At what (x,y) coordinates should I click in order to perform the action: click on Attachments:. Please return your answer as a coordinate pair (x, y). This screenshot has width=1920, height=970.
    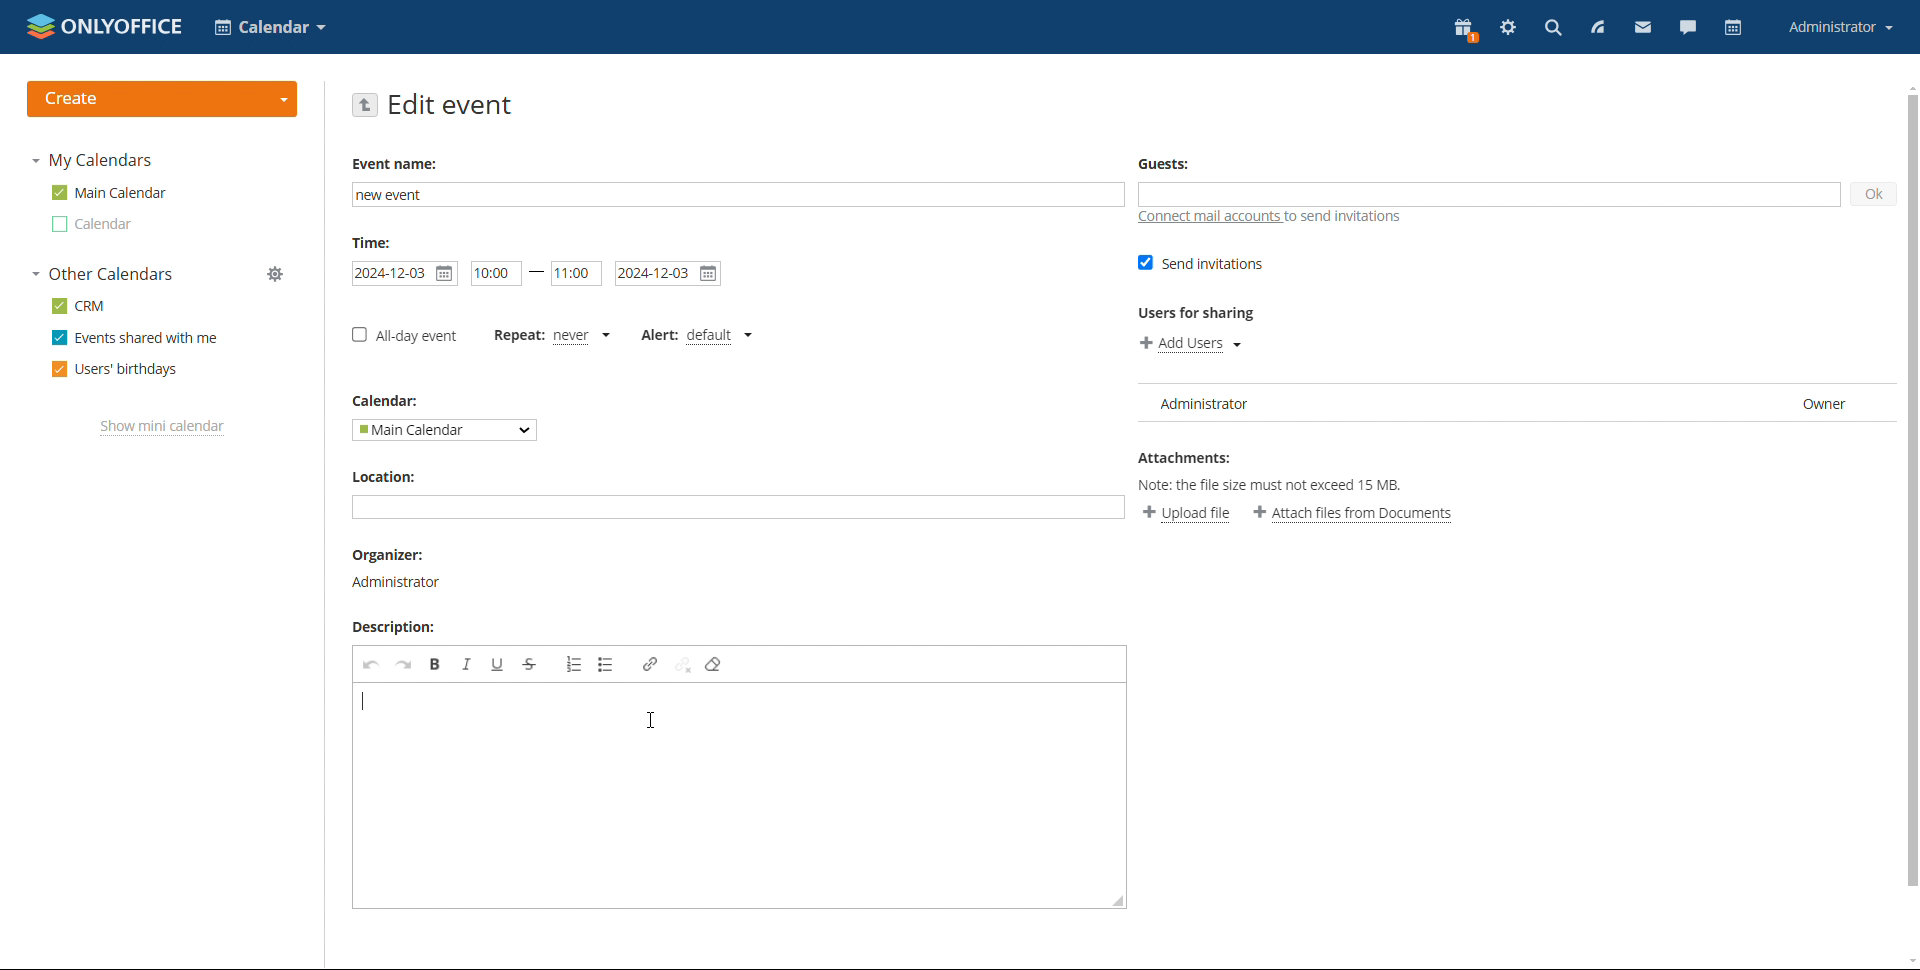
    Looking at the image, I should click on (1187, 455).